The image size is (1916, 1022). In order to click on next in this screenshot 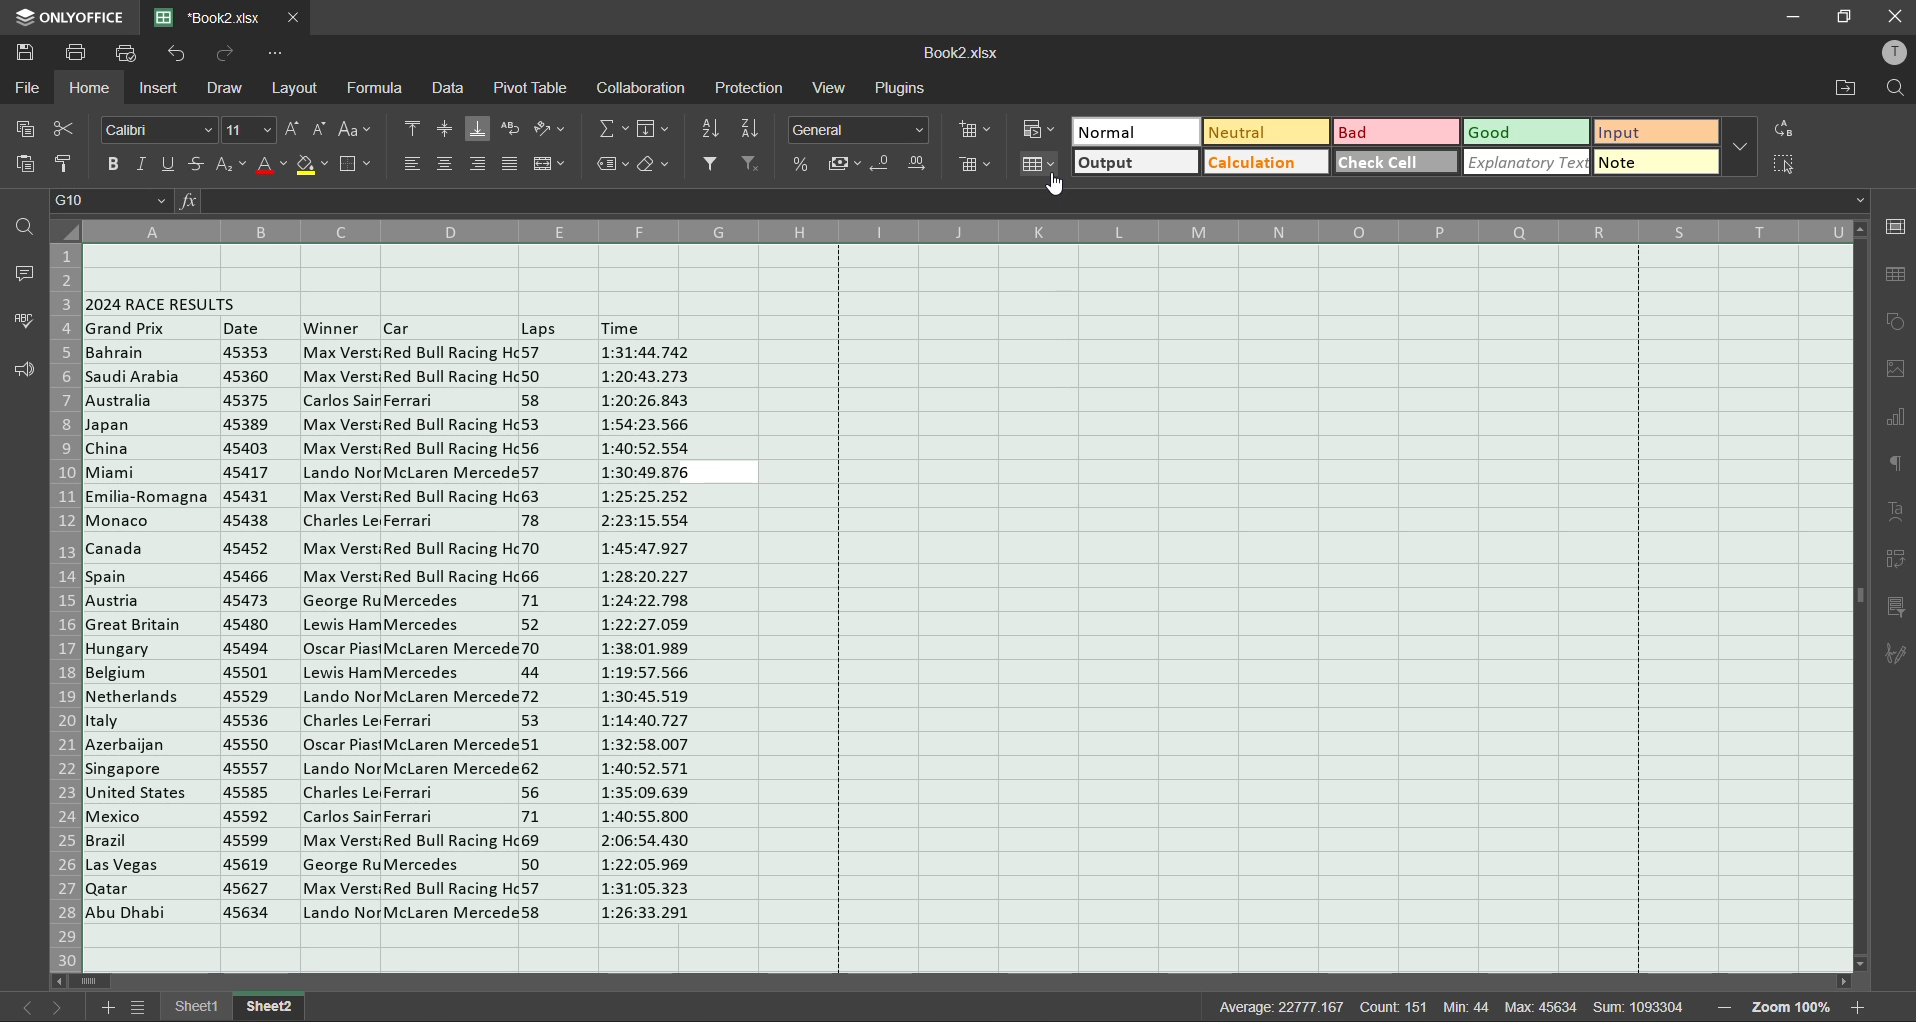, I will do `click(59, 1007)`.